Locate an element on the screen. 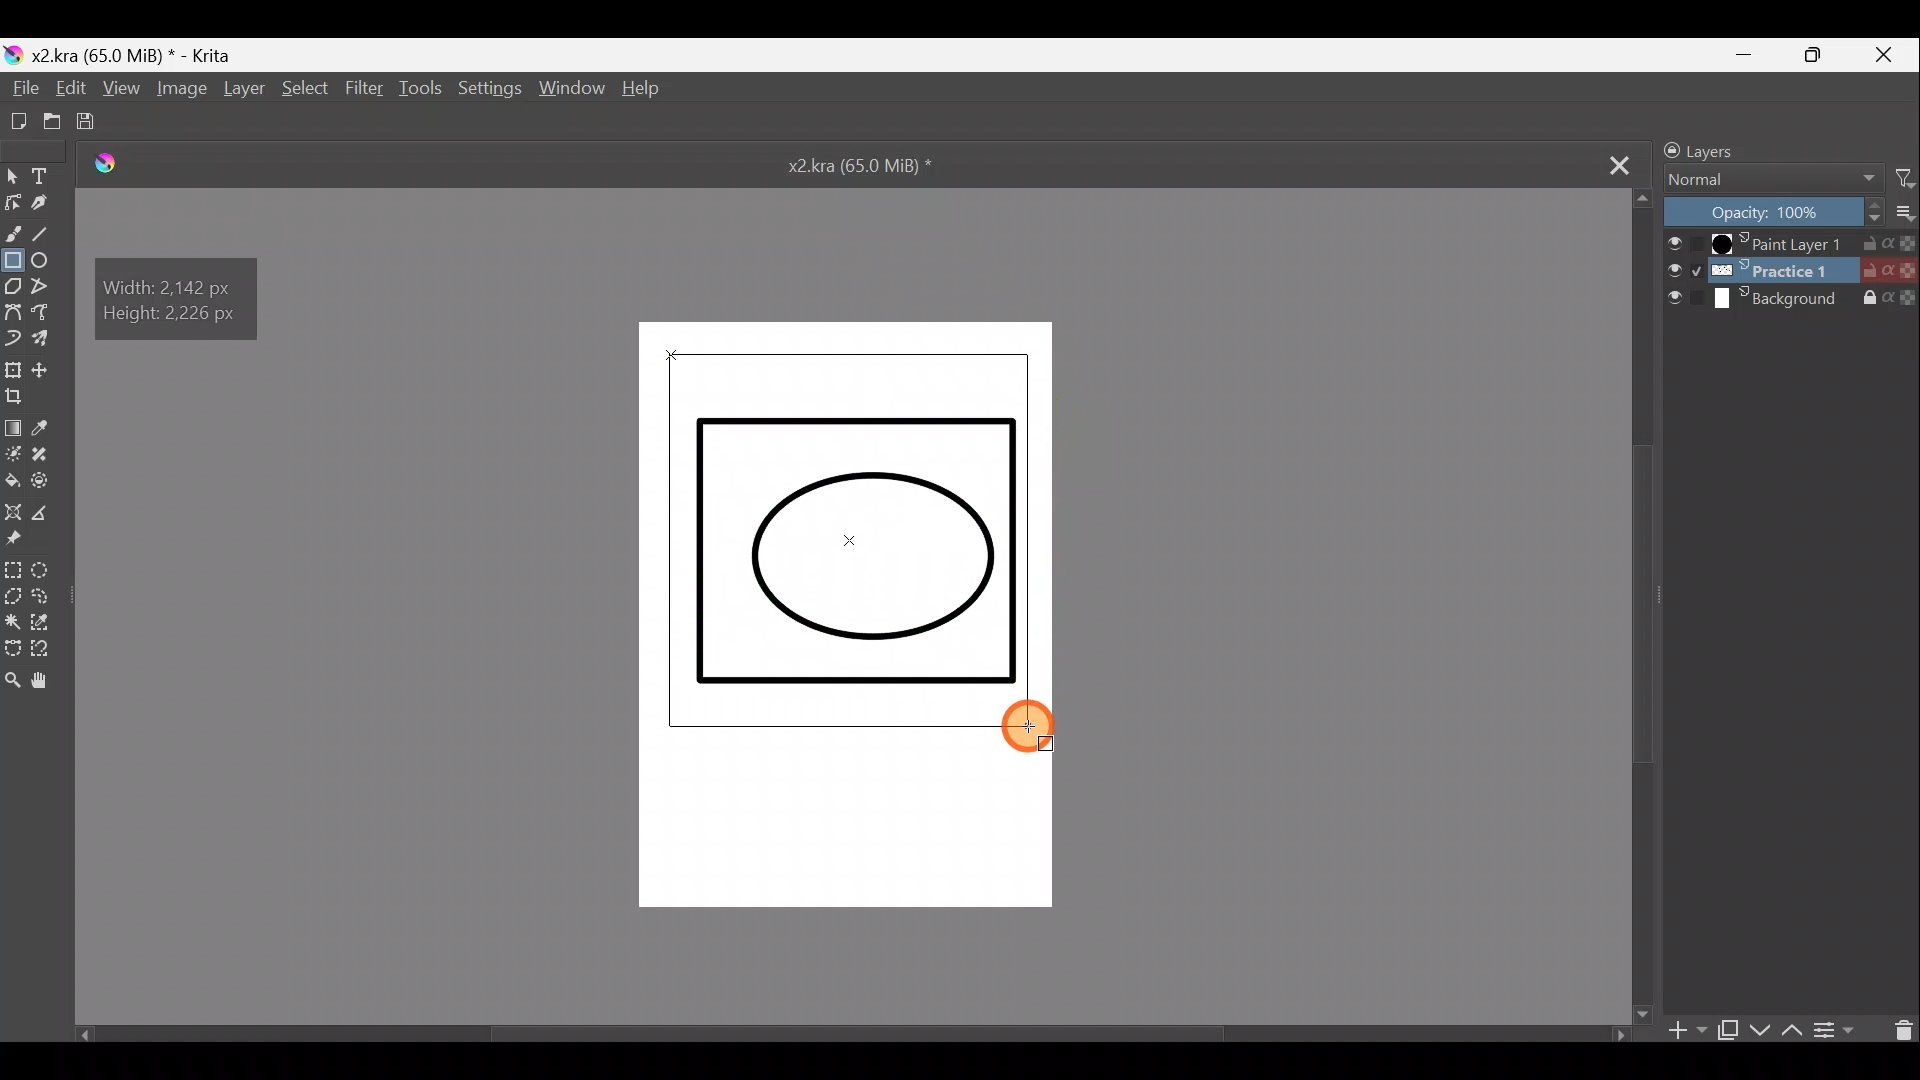 This screenshot has height=1080, width=1920. View is located at coordinates (121, 89).